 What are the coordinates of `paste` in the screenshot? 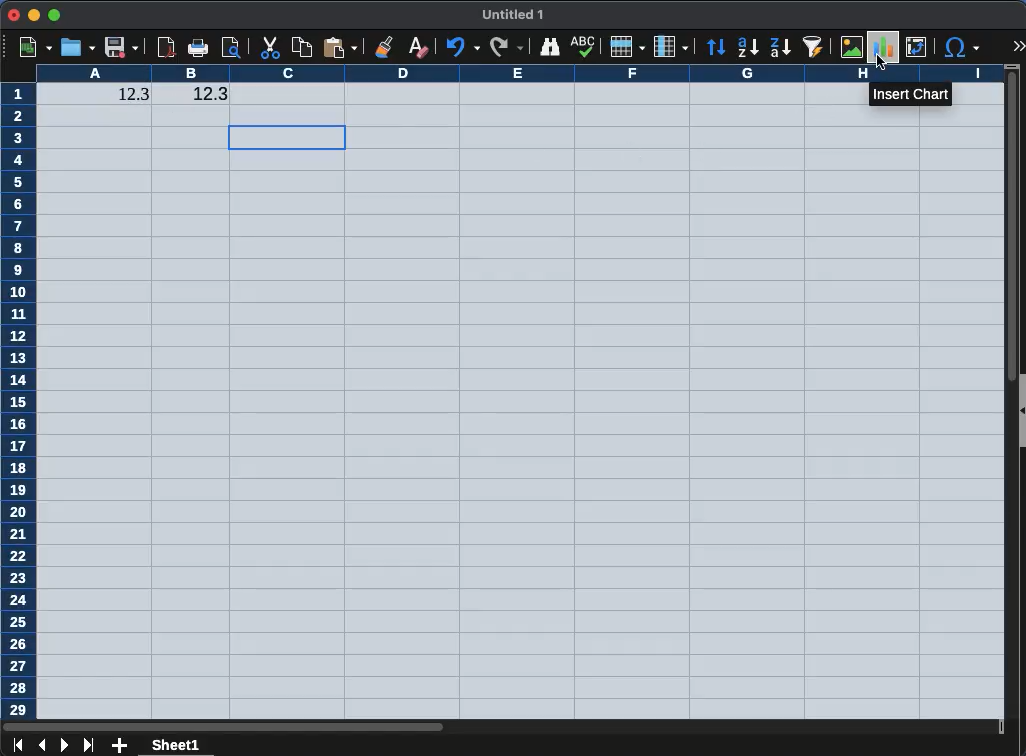 It's located at (338, 48).